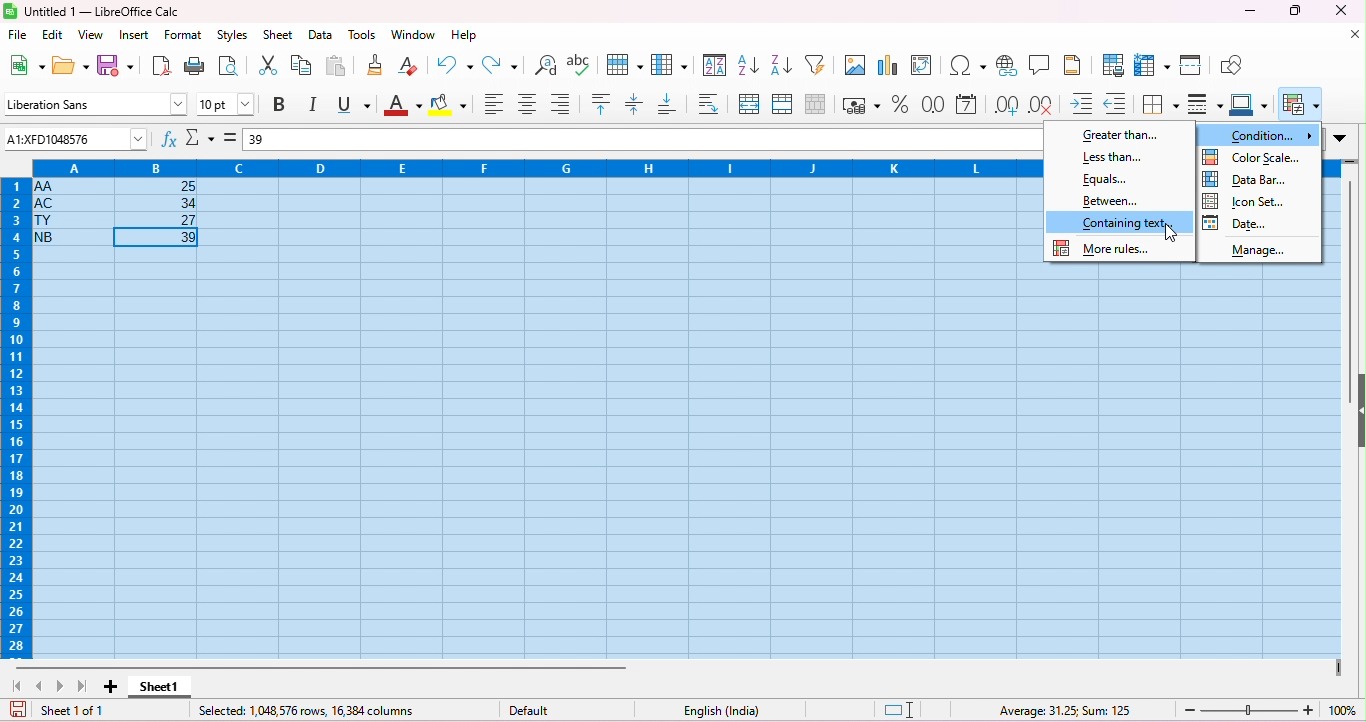 The width and height of the screenshot is (1366, 722). Describe the element at coordinates (323, 667) in the screenshot. I see `horizontal scroll bar` at that location.